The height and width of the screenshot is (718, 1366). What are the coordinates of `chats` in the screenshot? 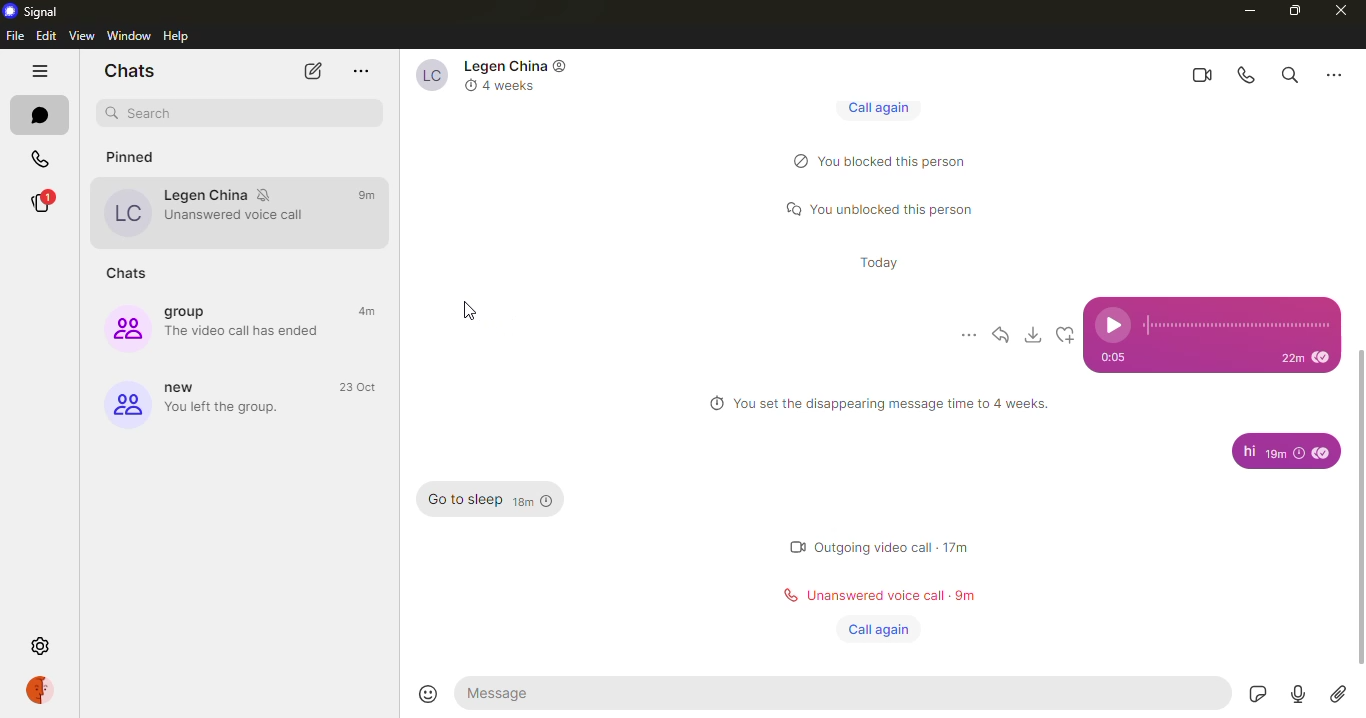 It's located at (127, 71).